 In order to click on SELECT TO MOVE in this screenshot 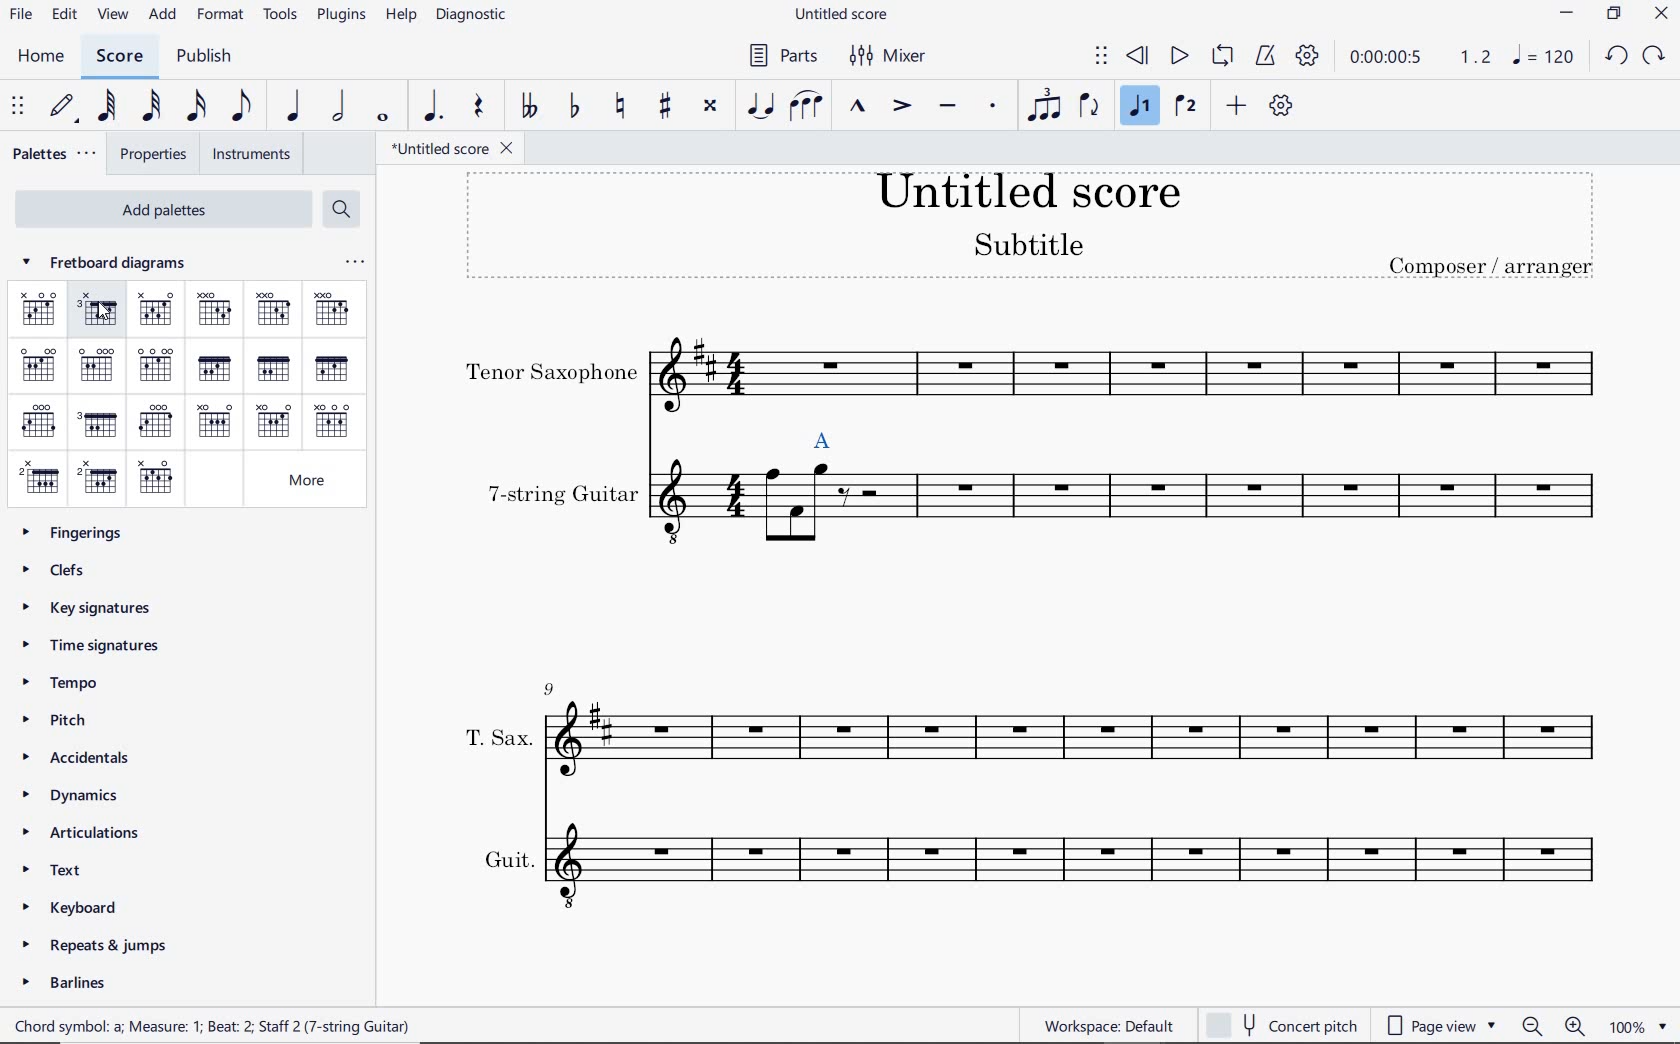, I will do `click(1101, 57)`.